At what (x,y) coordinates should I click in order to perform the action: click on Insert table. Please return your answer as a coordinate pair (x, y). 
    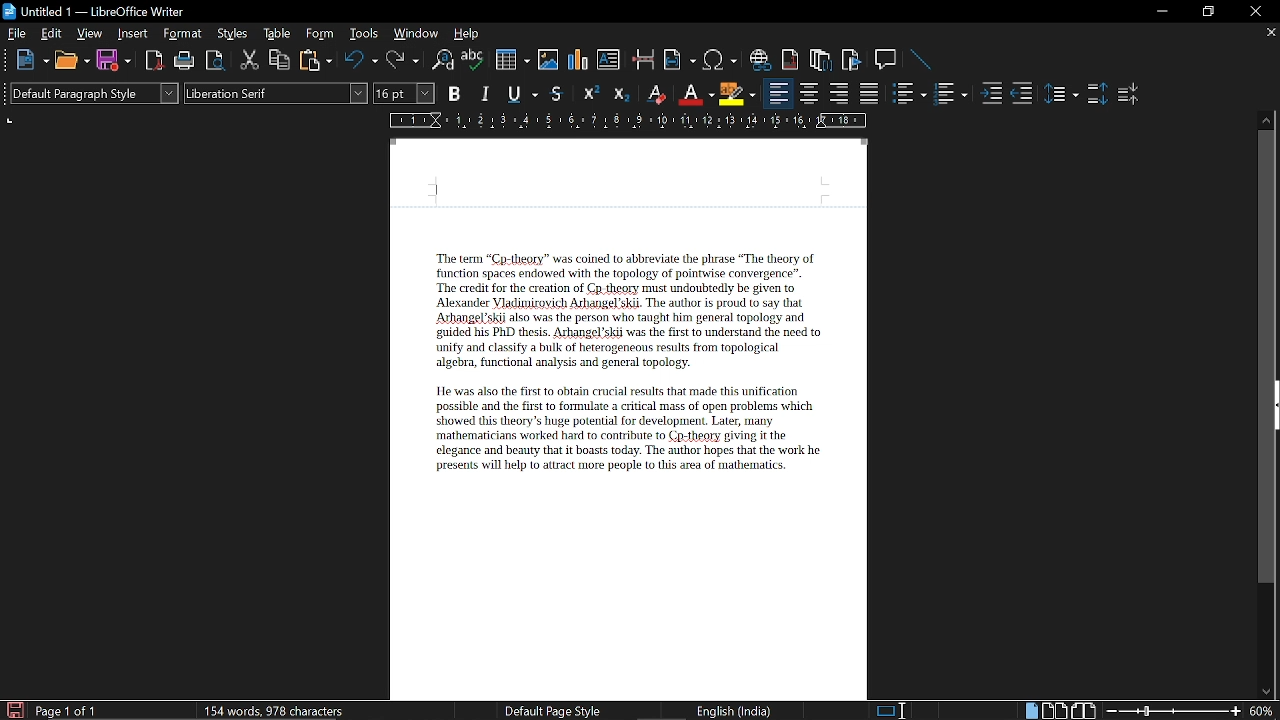
    Looking at the image, I should click on (511, 60).